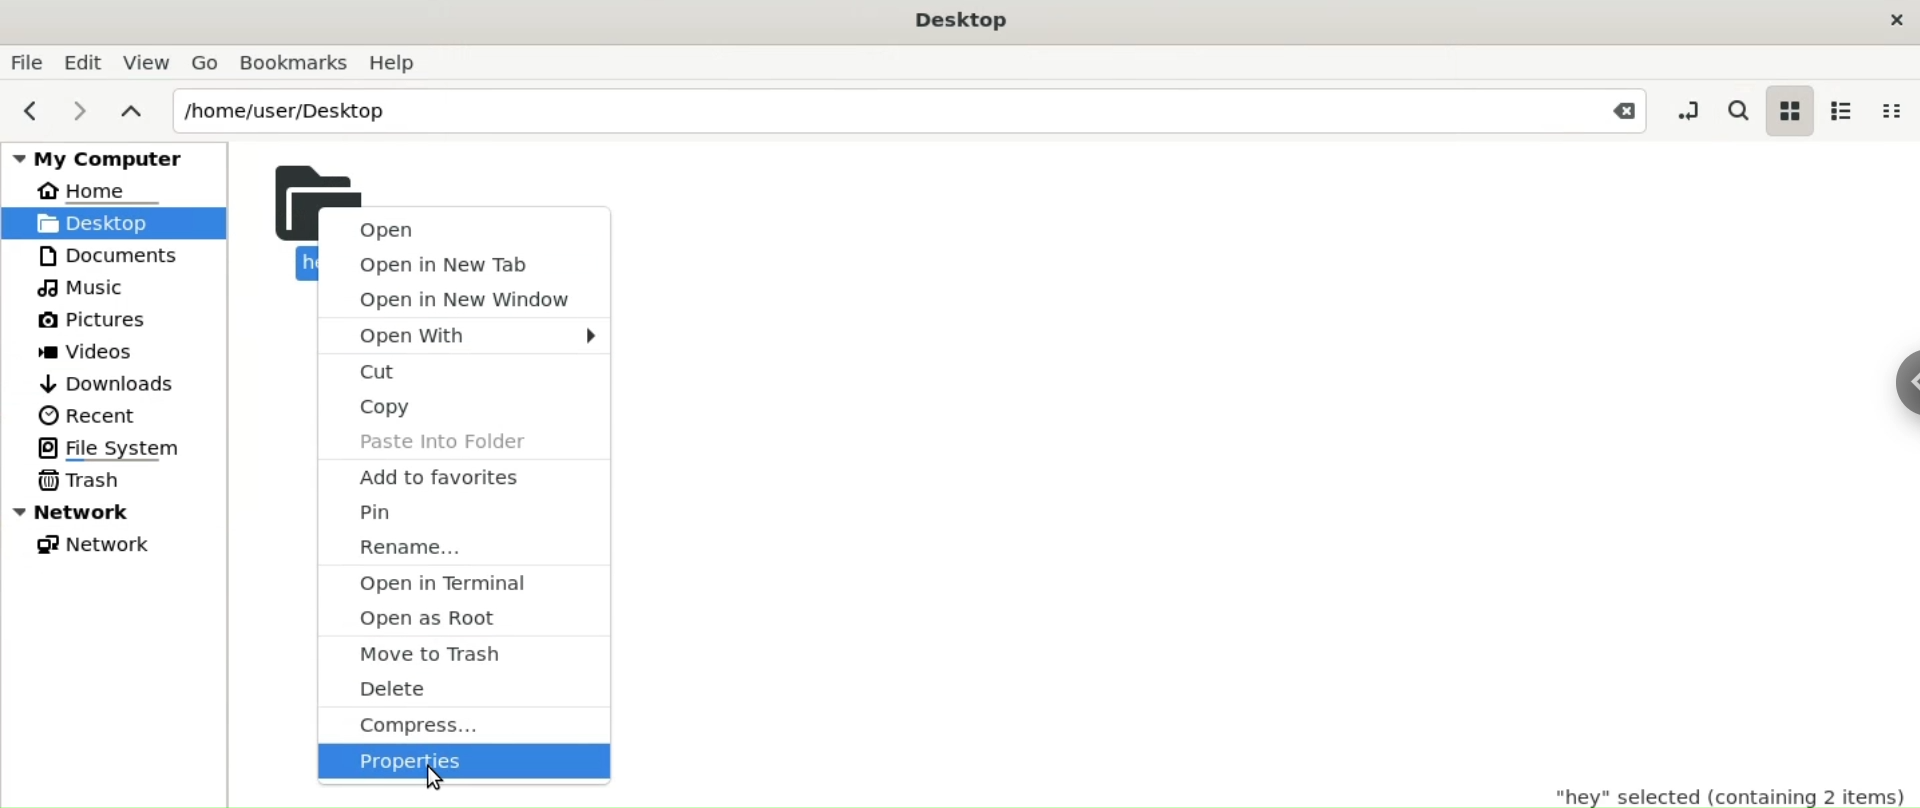 The height and width of the screenshot is (808, 1920). I want to click on Recent, so click(87, 417).